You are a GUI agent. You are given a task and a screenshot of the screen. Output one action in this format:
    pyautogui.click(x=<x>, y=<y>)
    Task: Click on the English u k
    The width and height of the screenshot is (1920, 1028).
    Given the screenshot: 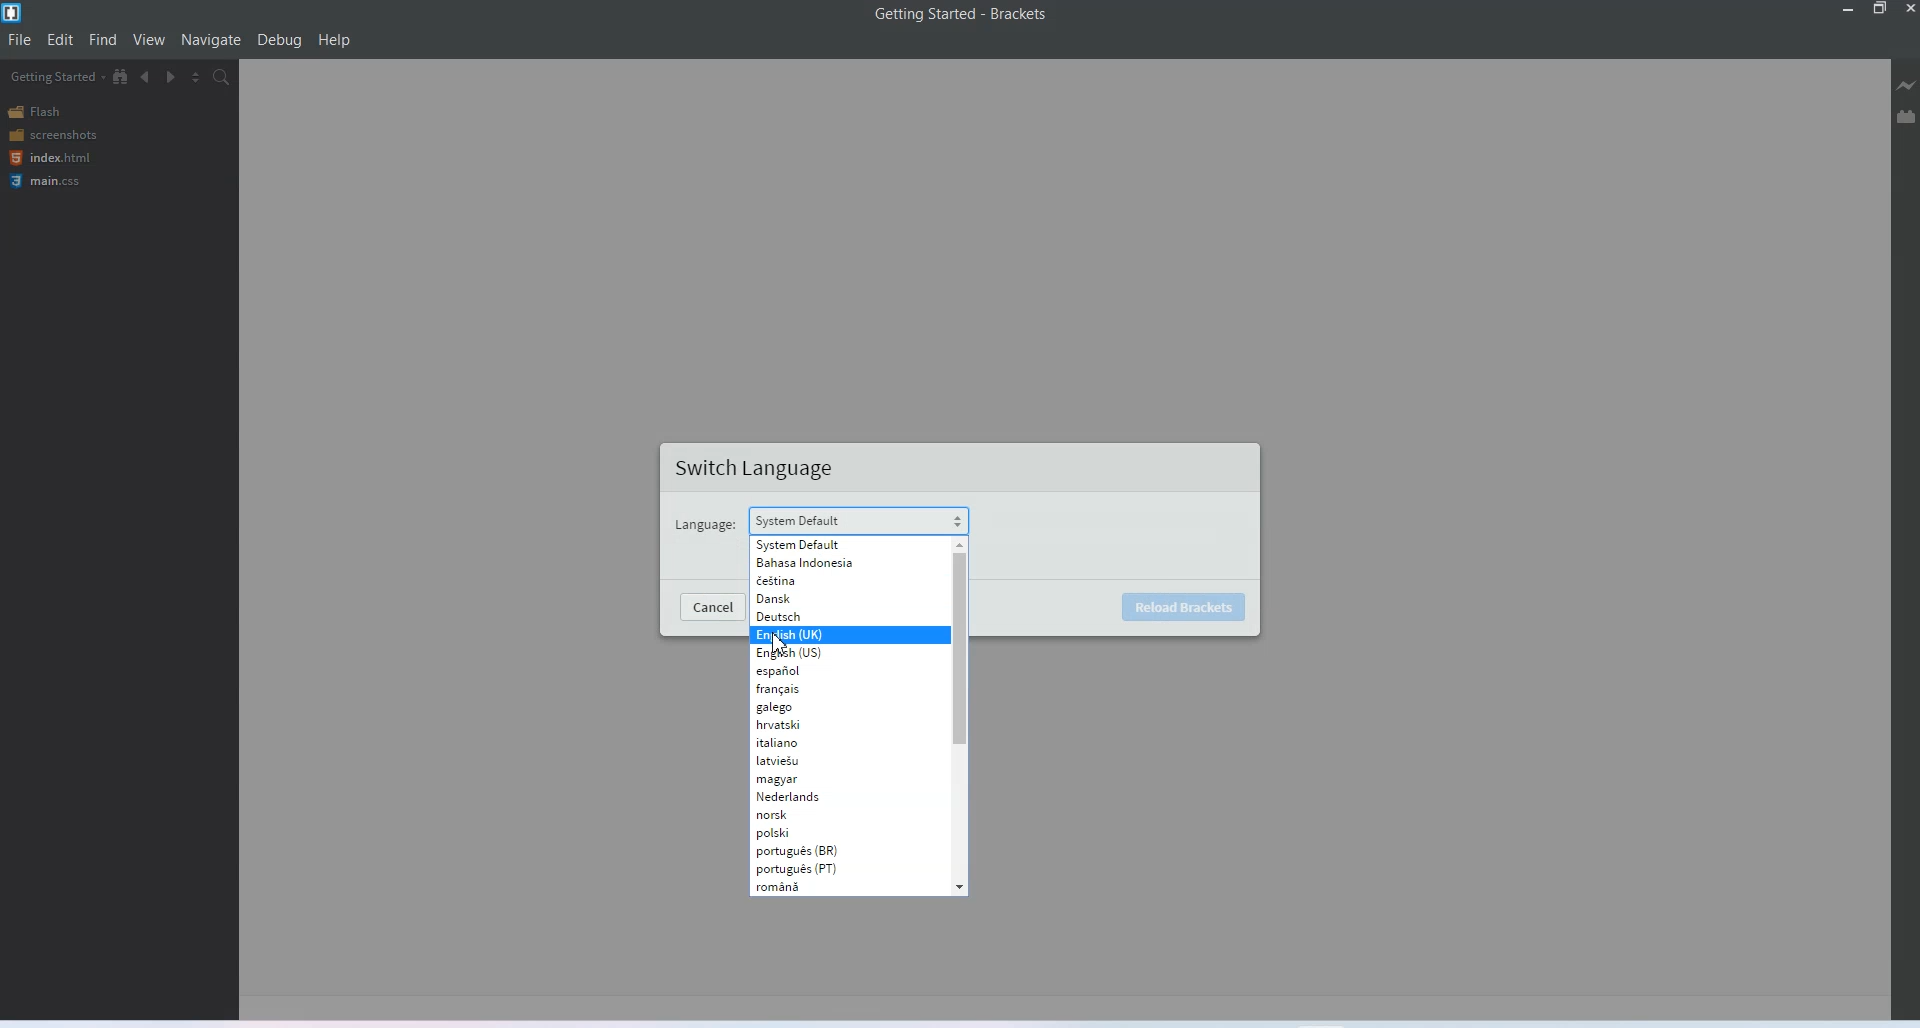 What is the action you would take?
    pyautogui.click(x=831, y=635)
    